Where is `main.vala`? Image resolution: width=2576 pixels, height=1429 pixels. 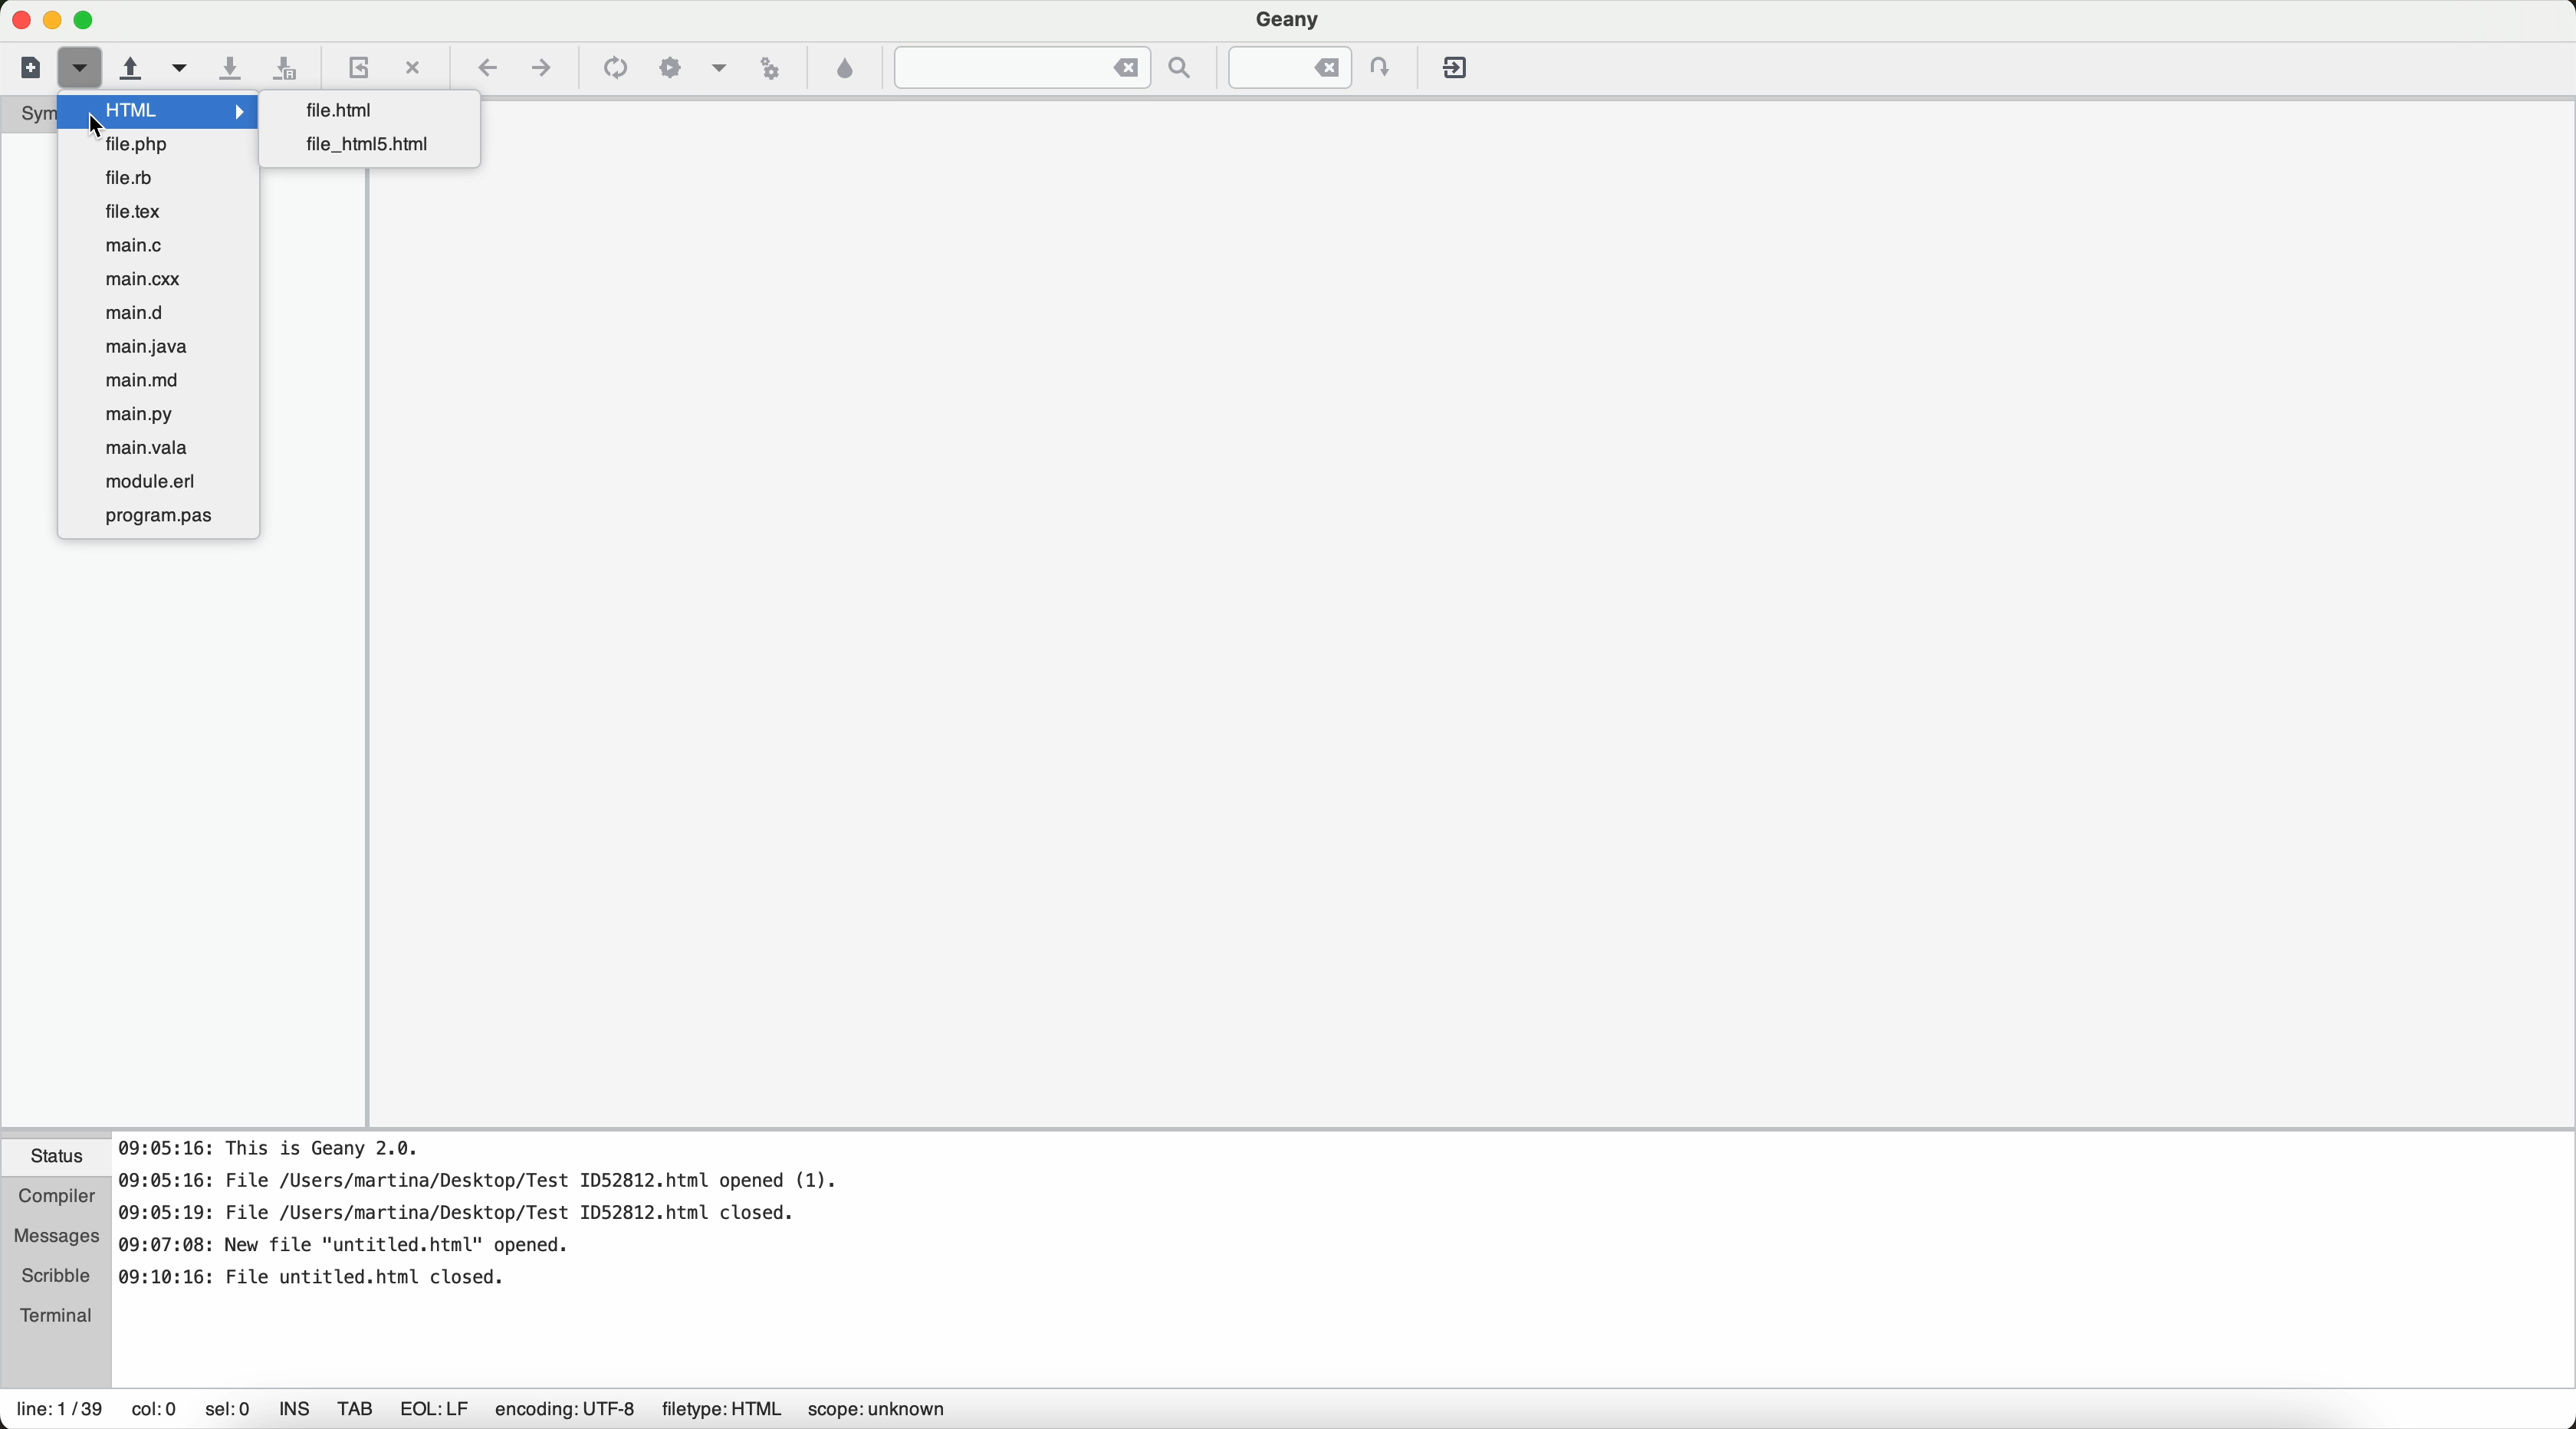
main.vala is located at coordinates (157, 447).